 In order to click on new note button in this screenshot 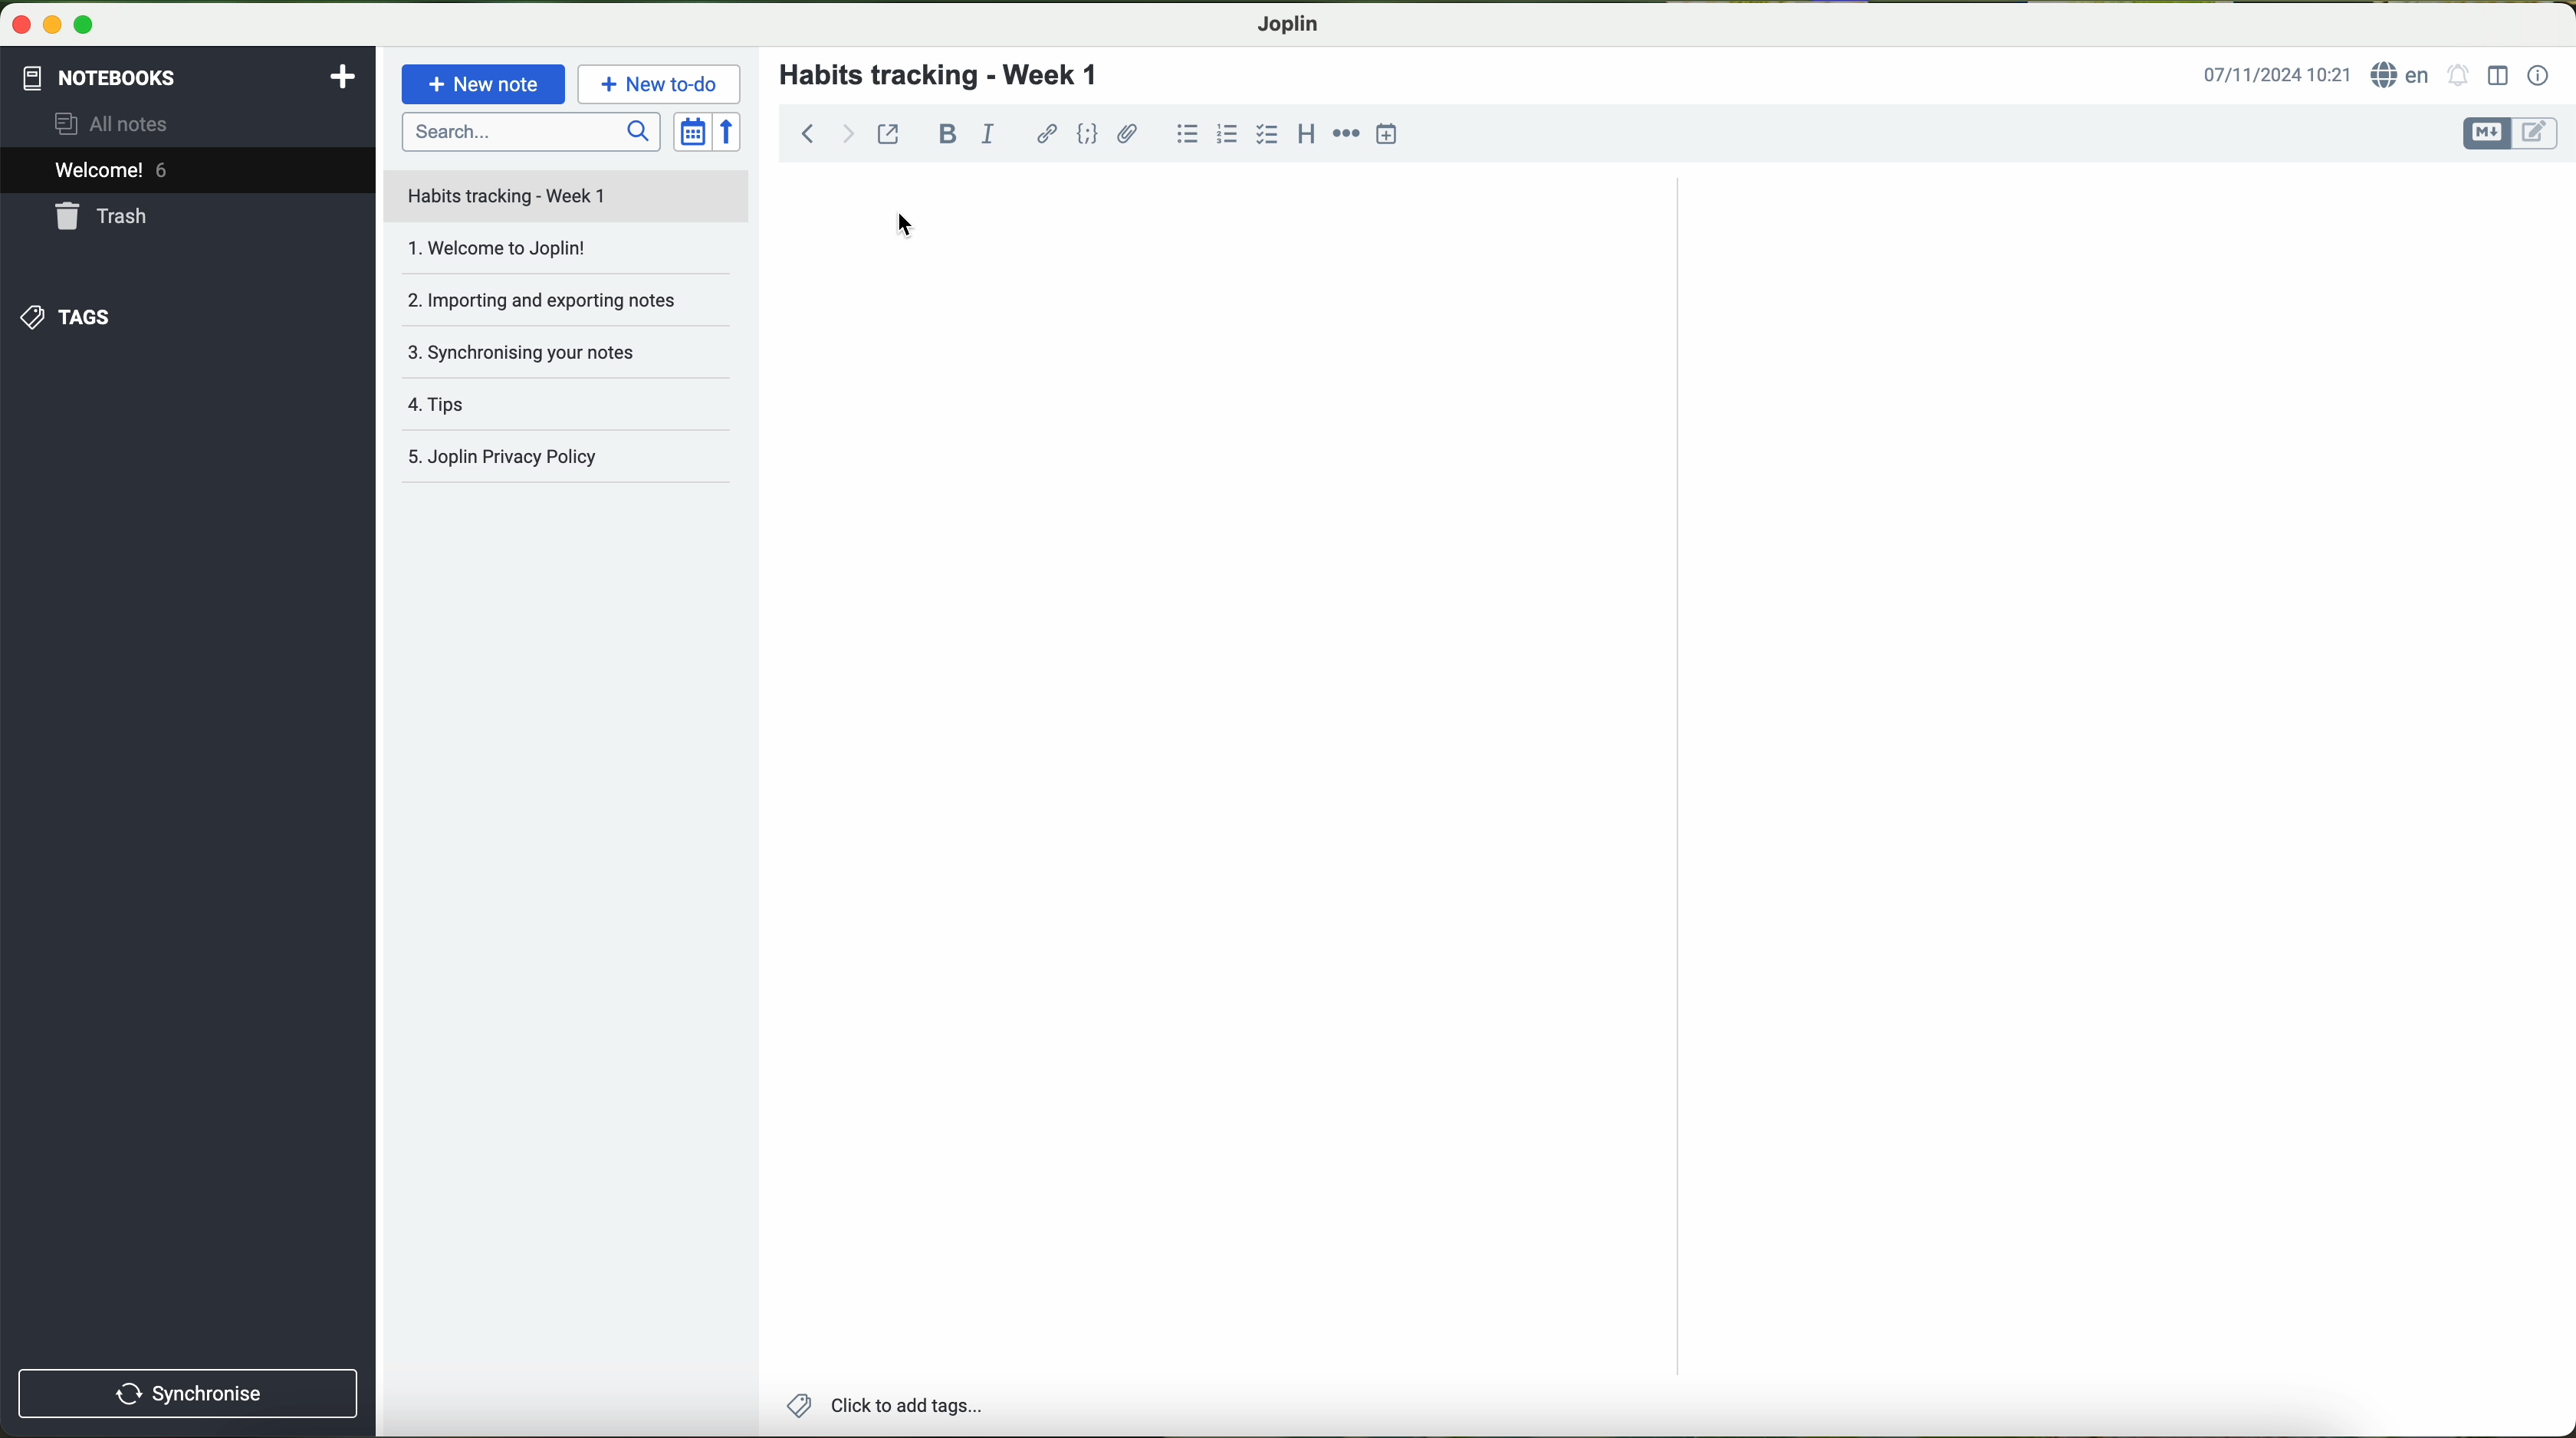, I will do `click(484, 84)`.